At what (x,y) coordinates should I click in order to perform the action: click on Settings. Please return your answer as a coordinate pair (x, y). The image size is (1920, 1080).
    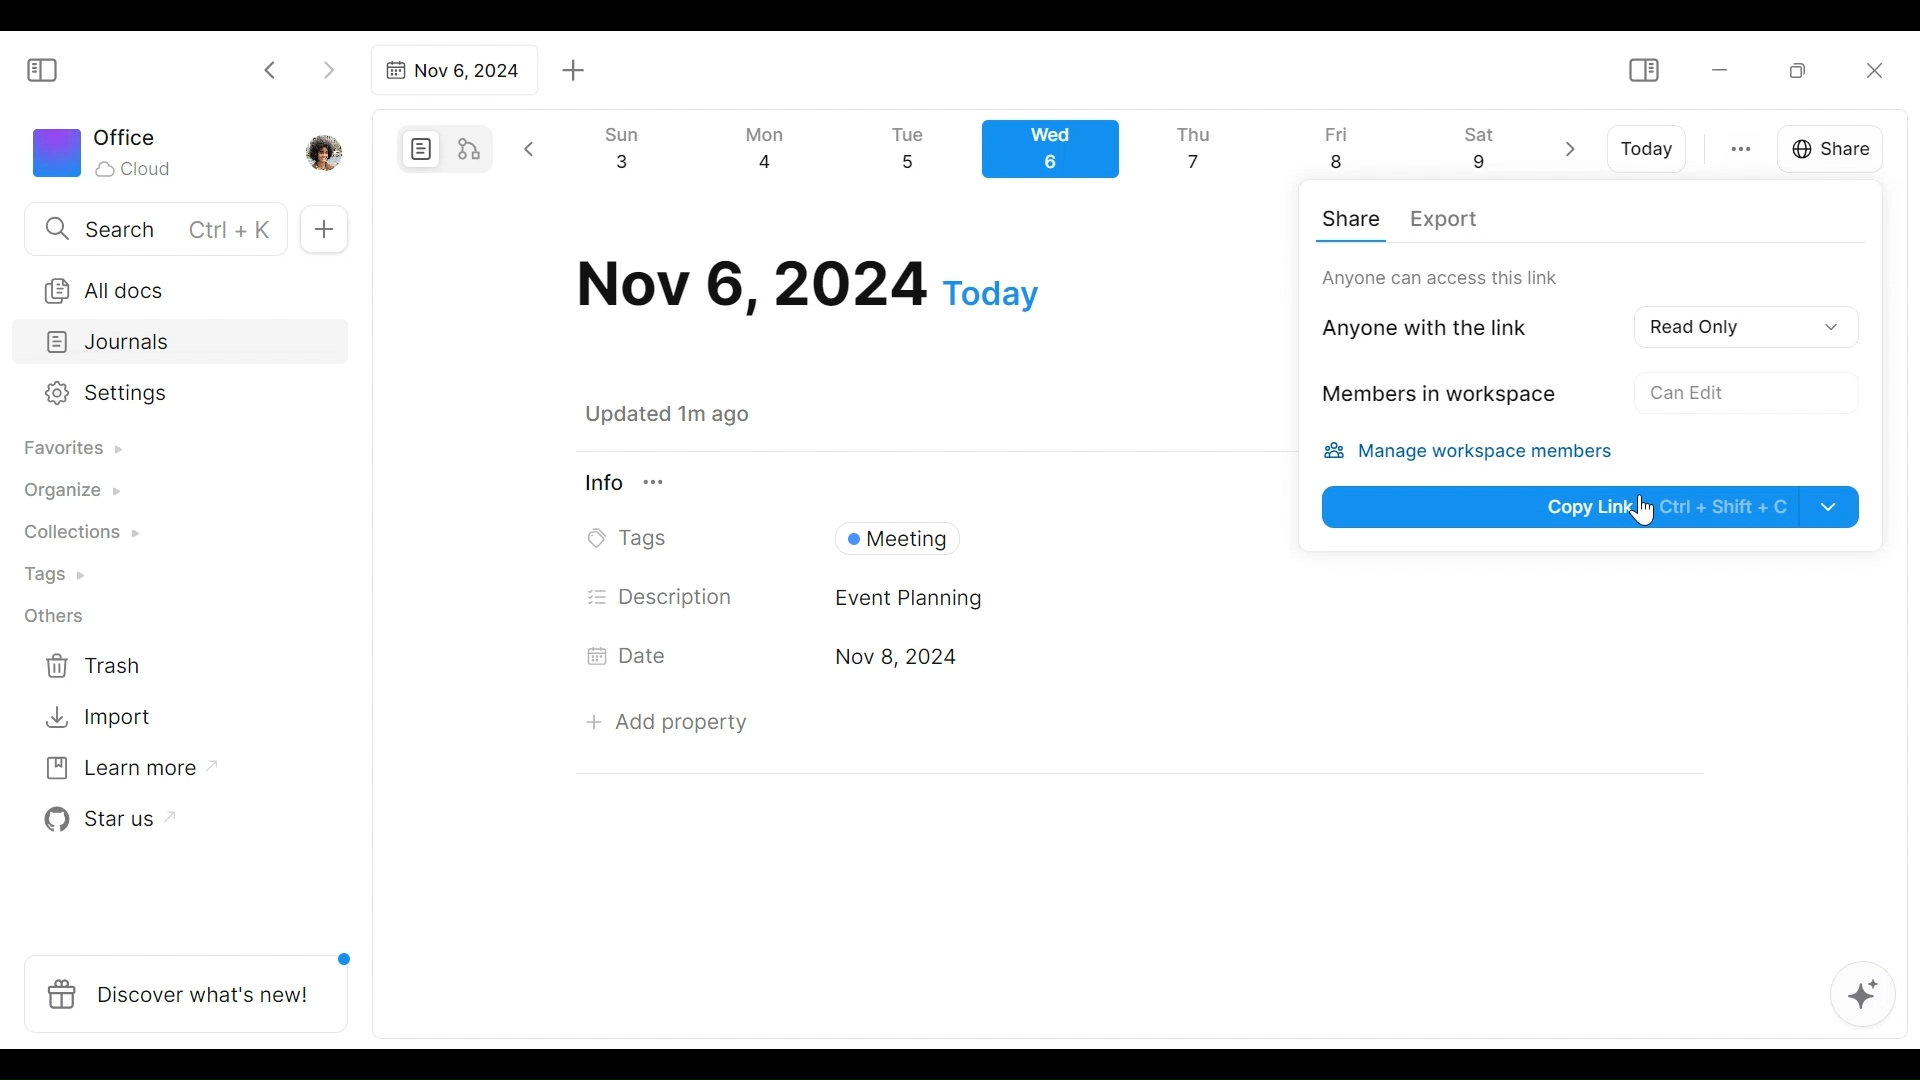
    Looking at the image, I should click on (165, 394).